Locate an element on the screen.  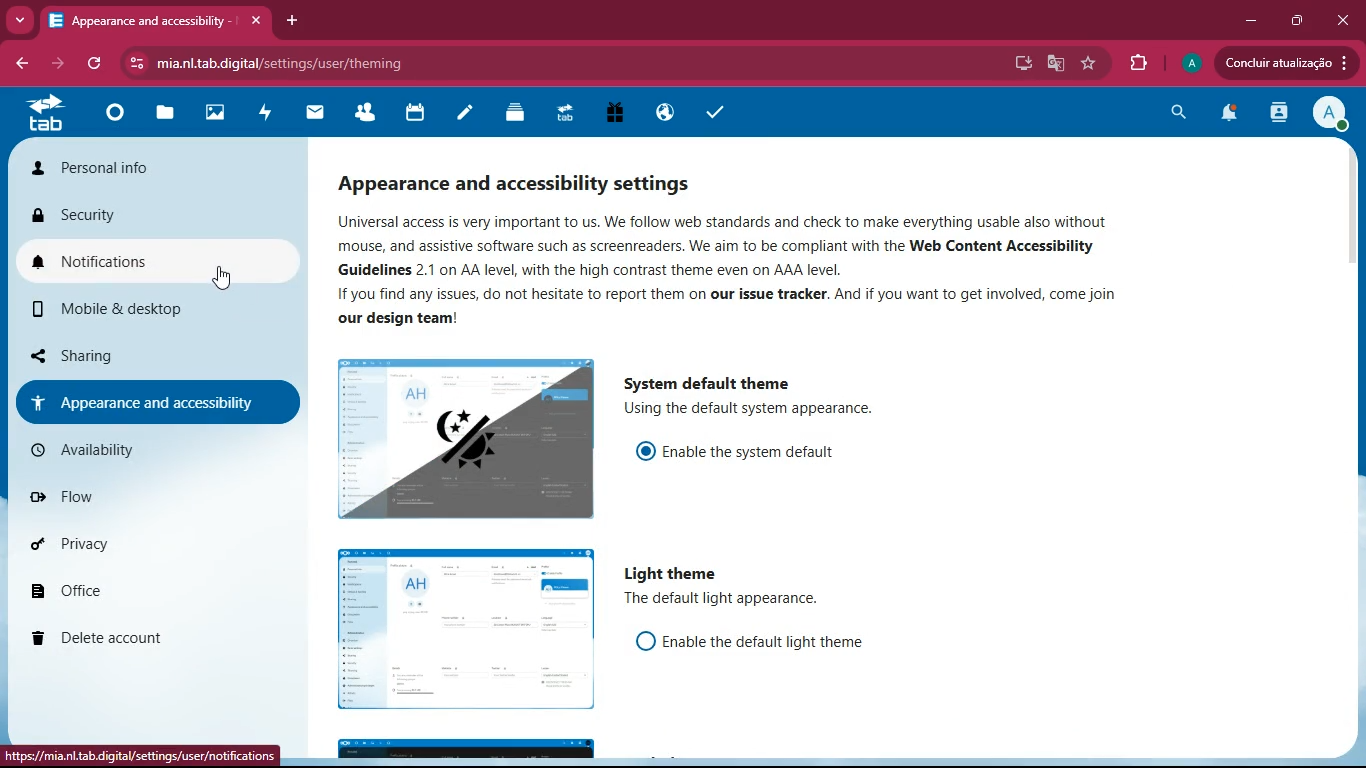
sharing is located at coordinates (147, 353).